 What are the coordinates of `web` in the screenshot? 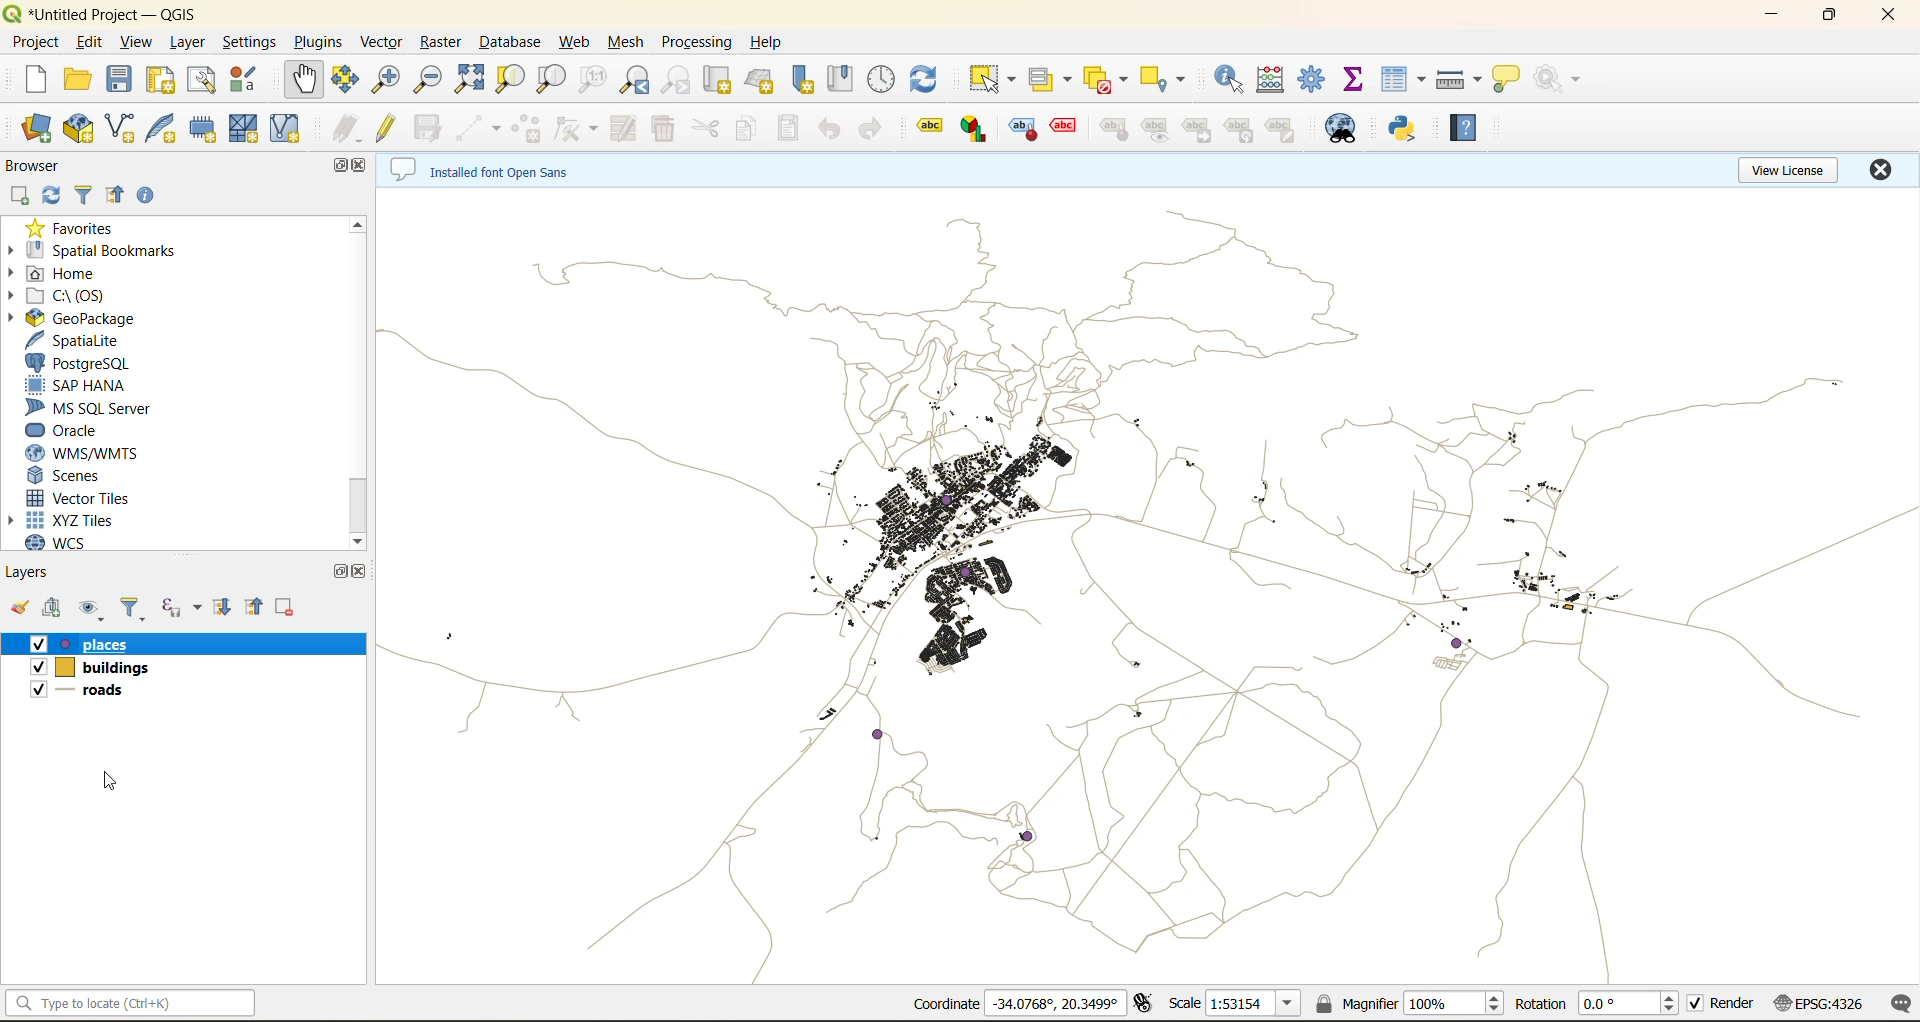 It's located at (575, 42).